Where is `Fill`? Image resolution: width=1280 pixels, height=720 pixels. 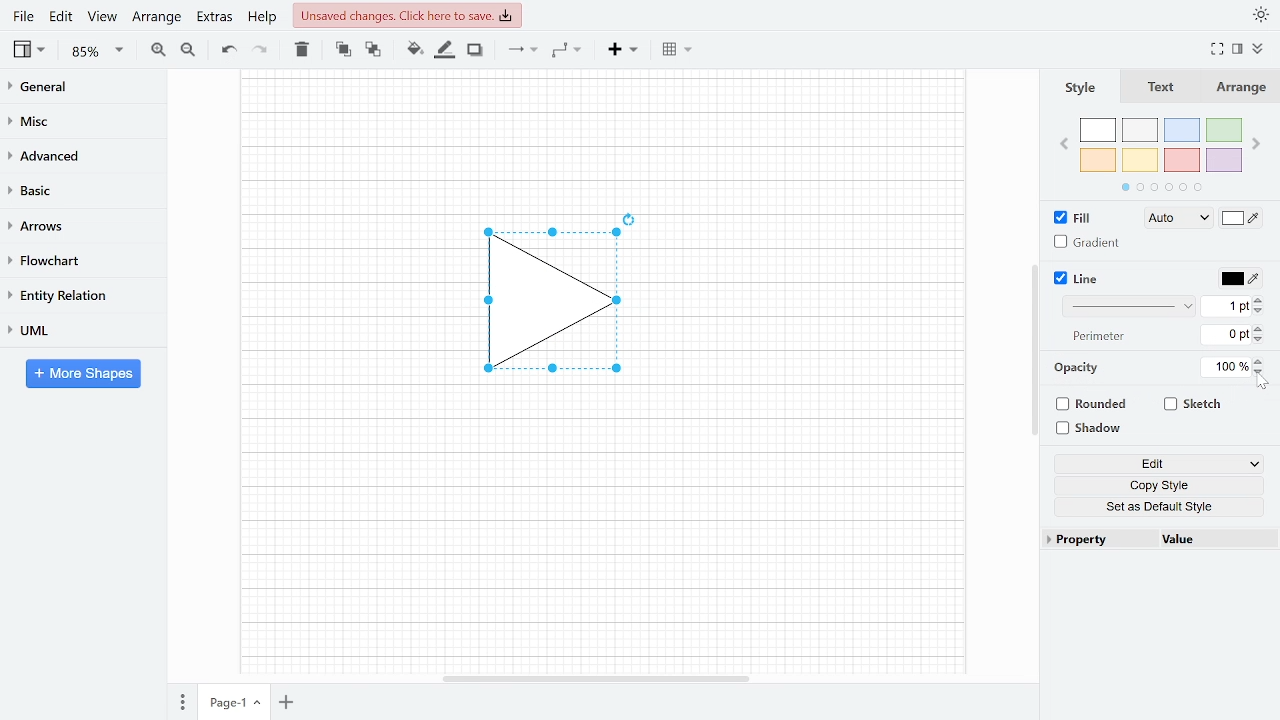 Fill is located at coordinates (1078, 218).